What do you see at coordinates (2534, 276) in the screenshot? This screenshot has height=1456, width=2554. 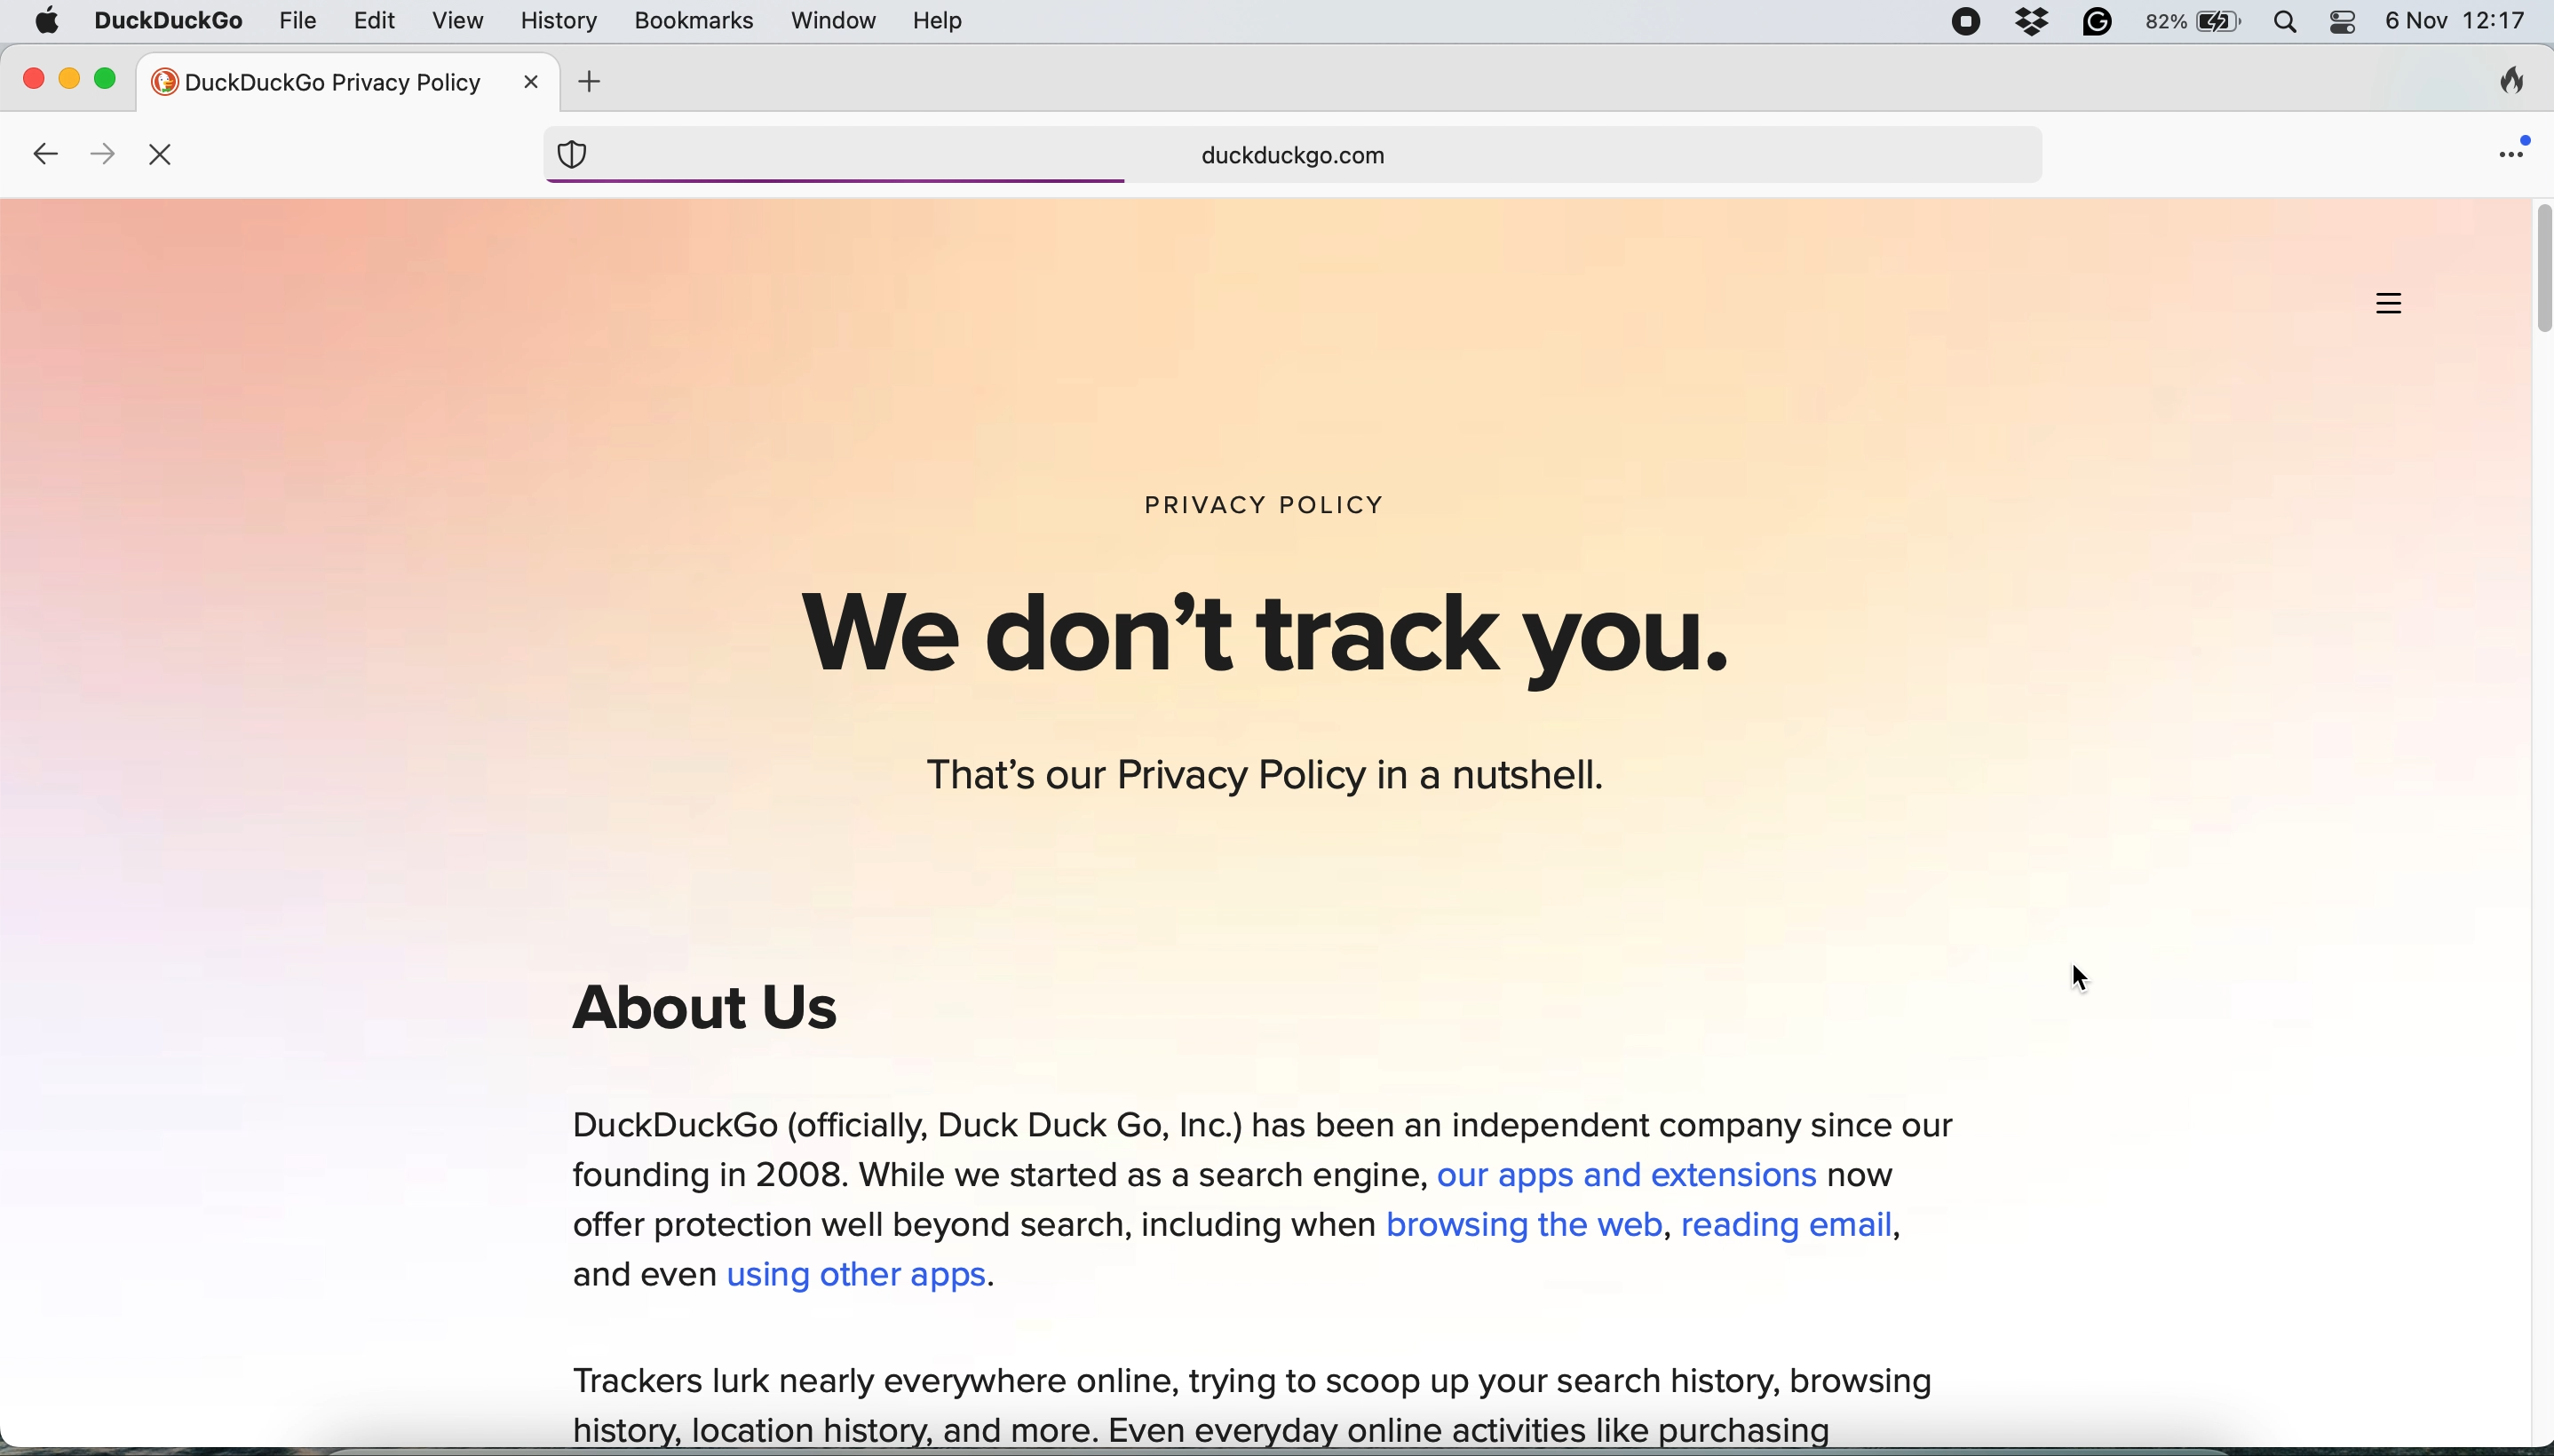 I see `vertical scroll bar` at bounding box center [2534, 276].